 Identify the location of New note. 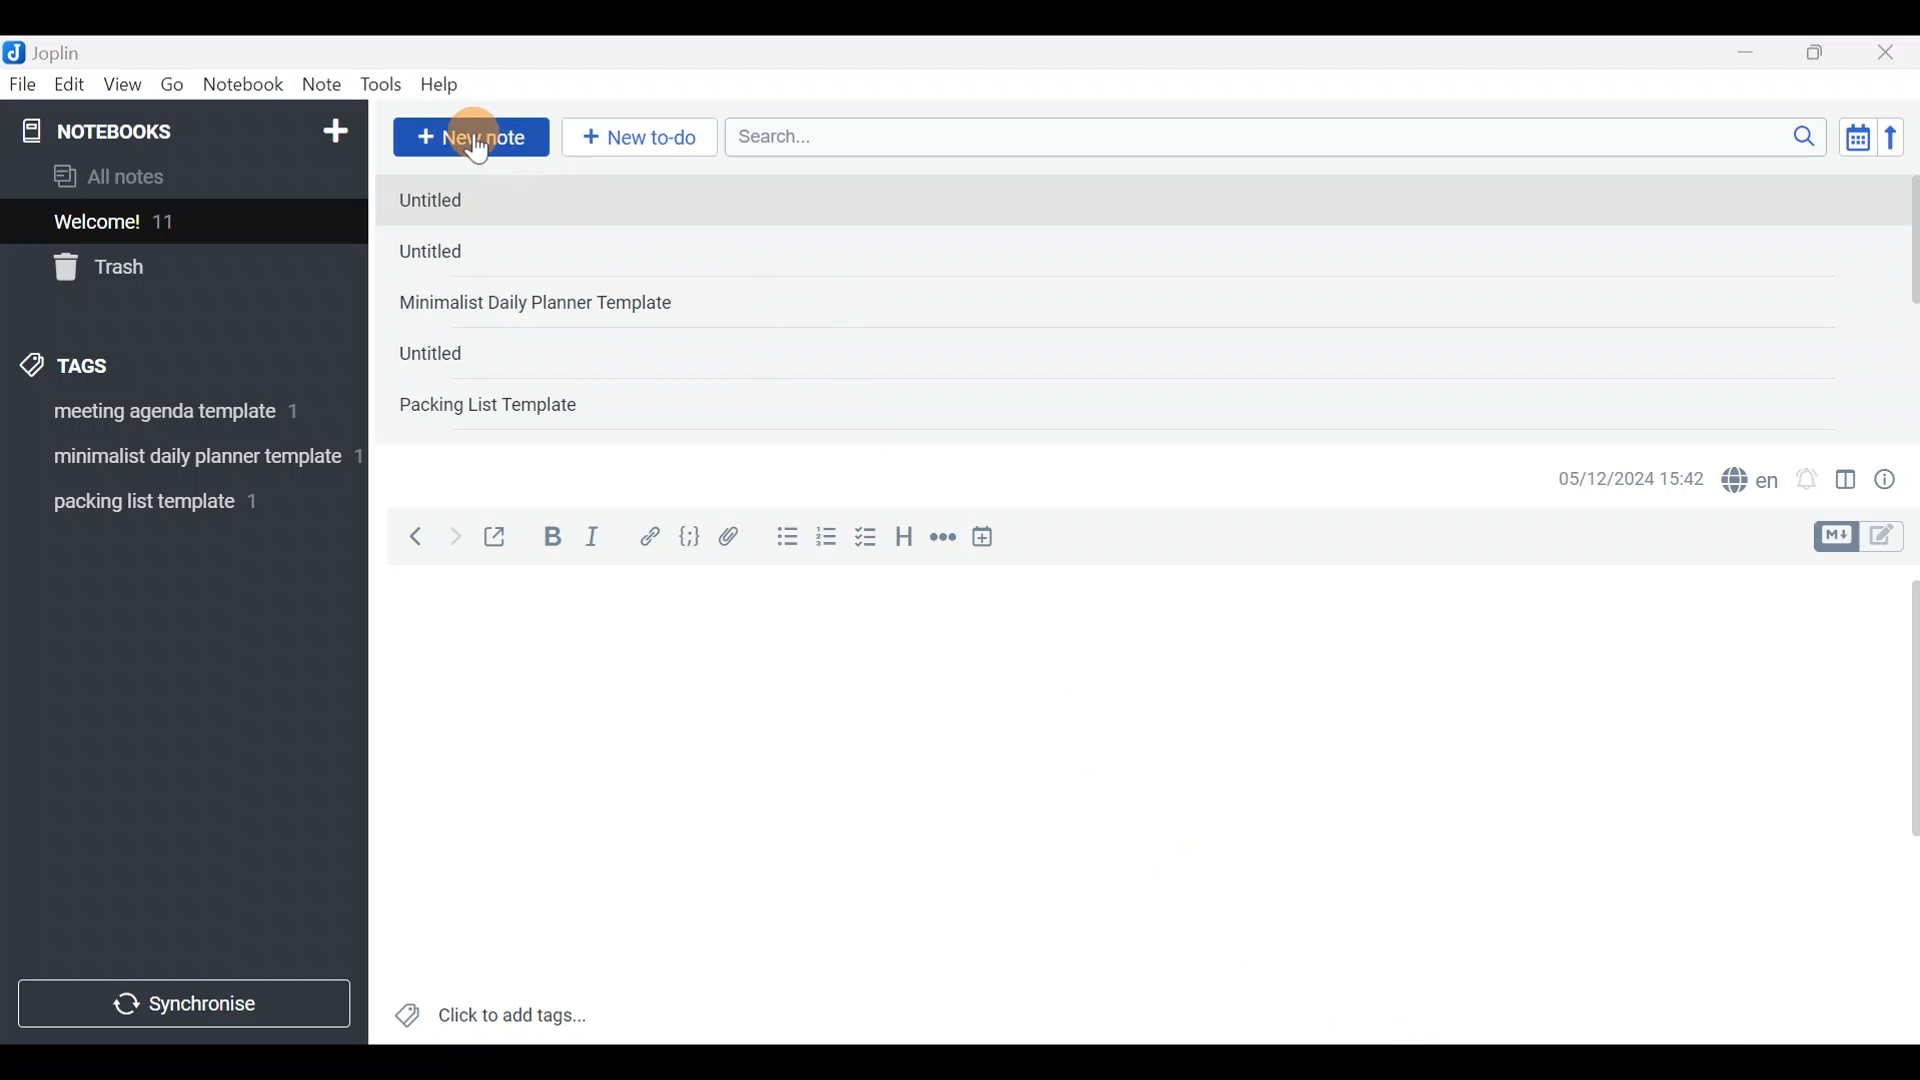
(469, 135).